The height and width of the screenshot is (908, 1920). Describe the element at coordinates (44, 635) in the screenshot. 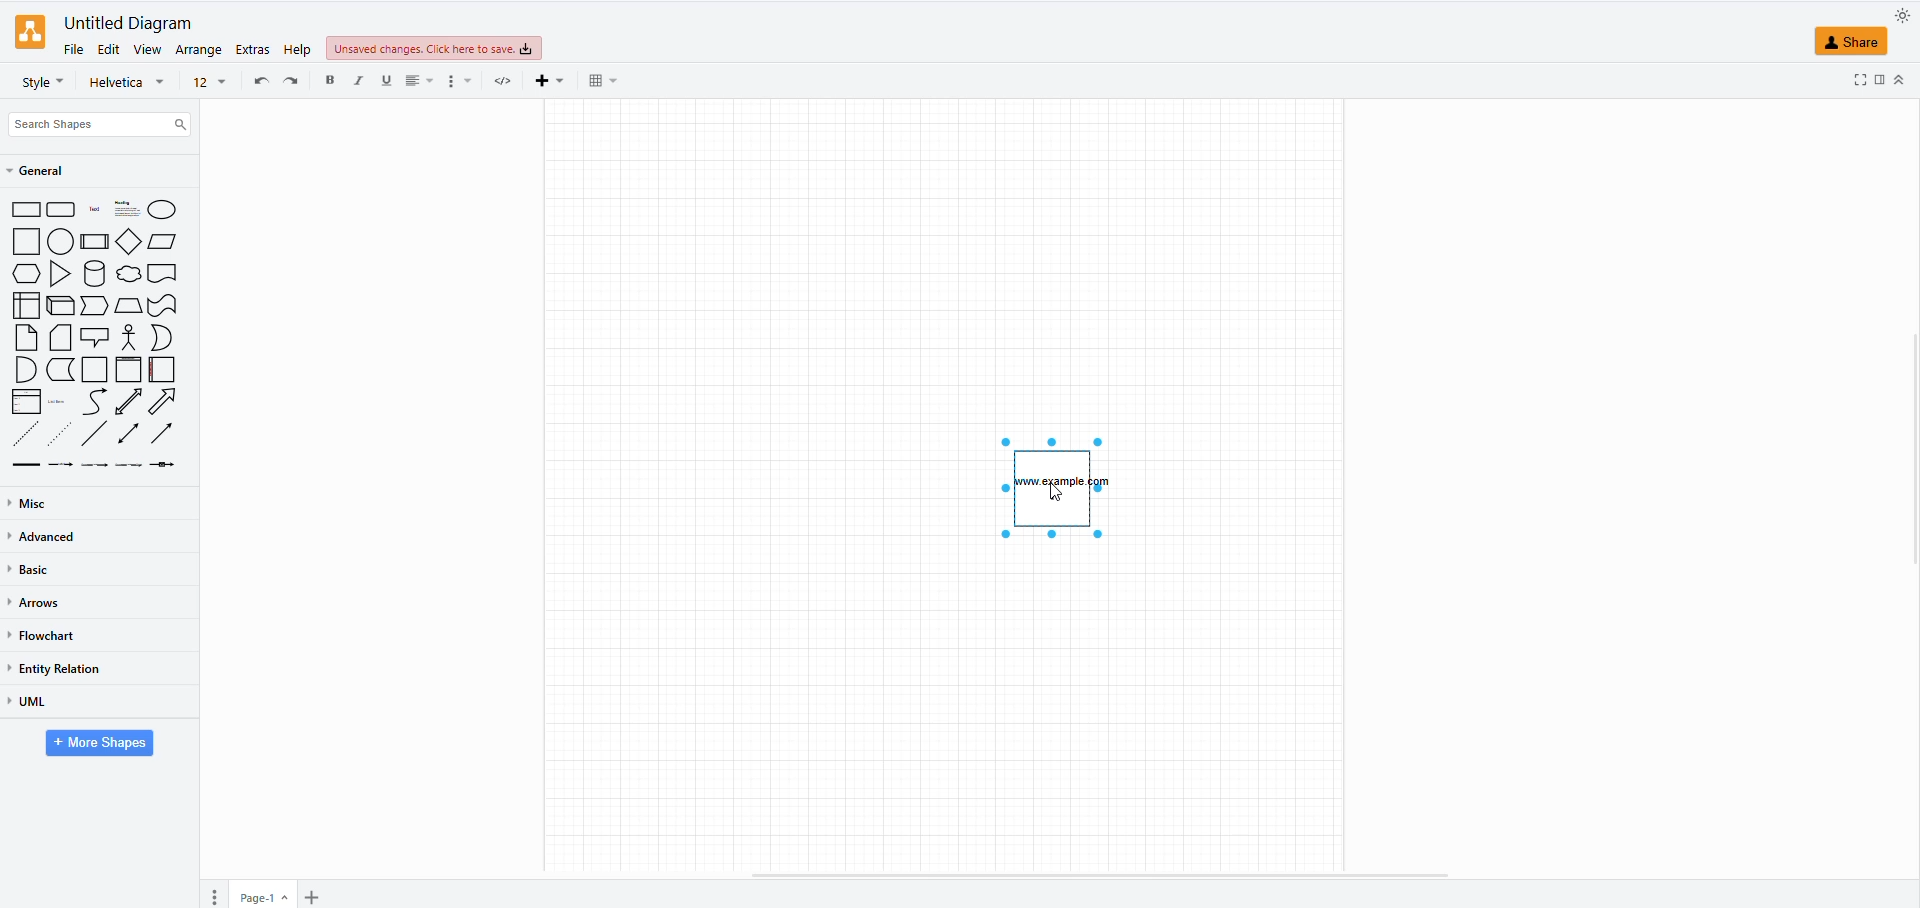

I see `flowchart` at that location.